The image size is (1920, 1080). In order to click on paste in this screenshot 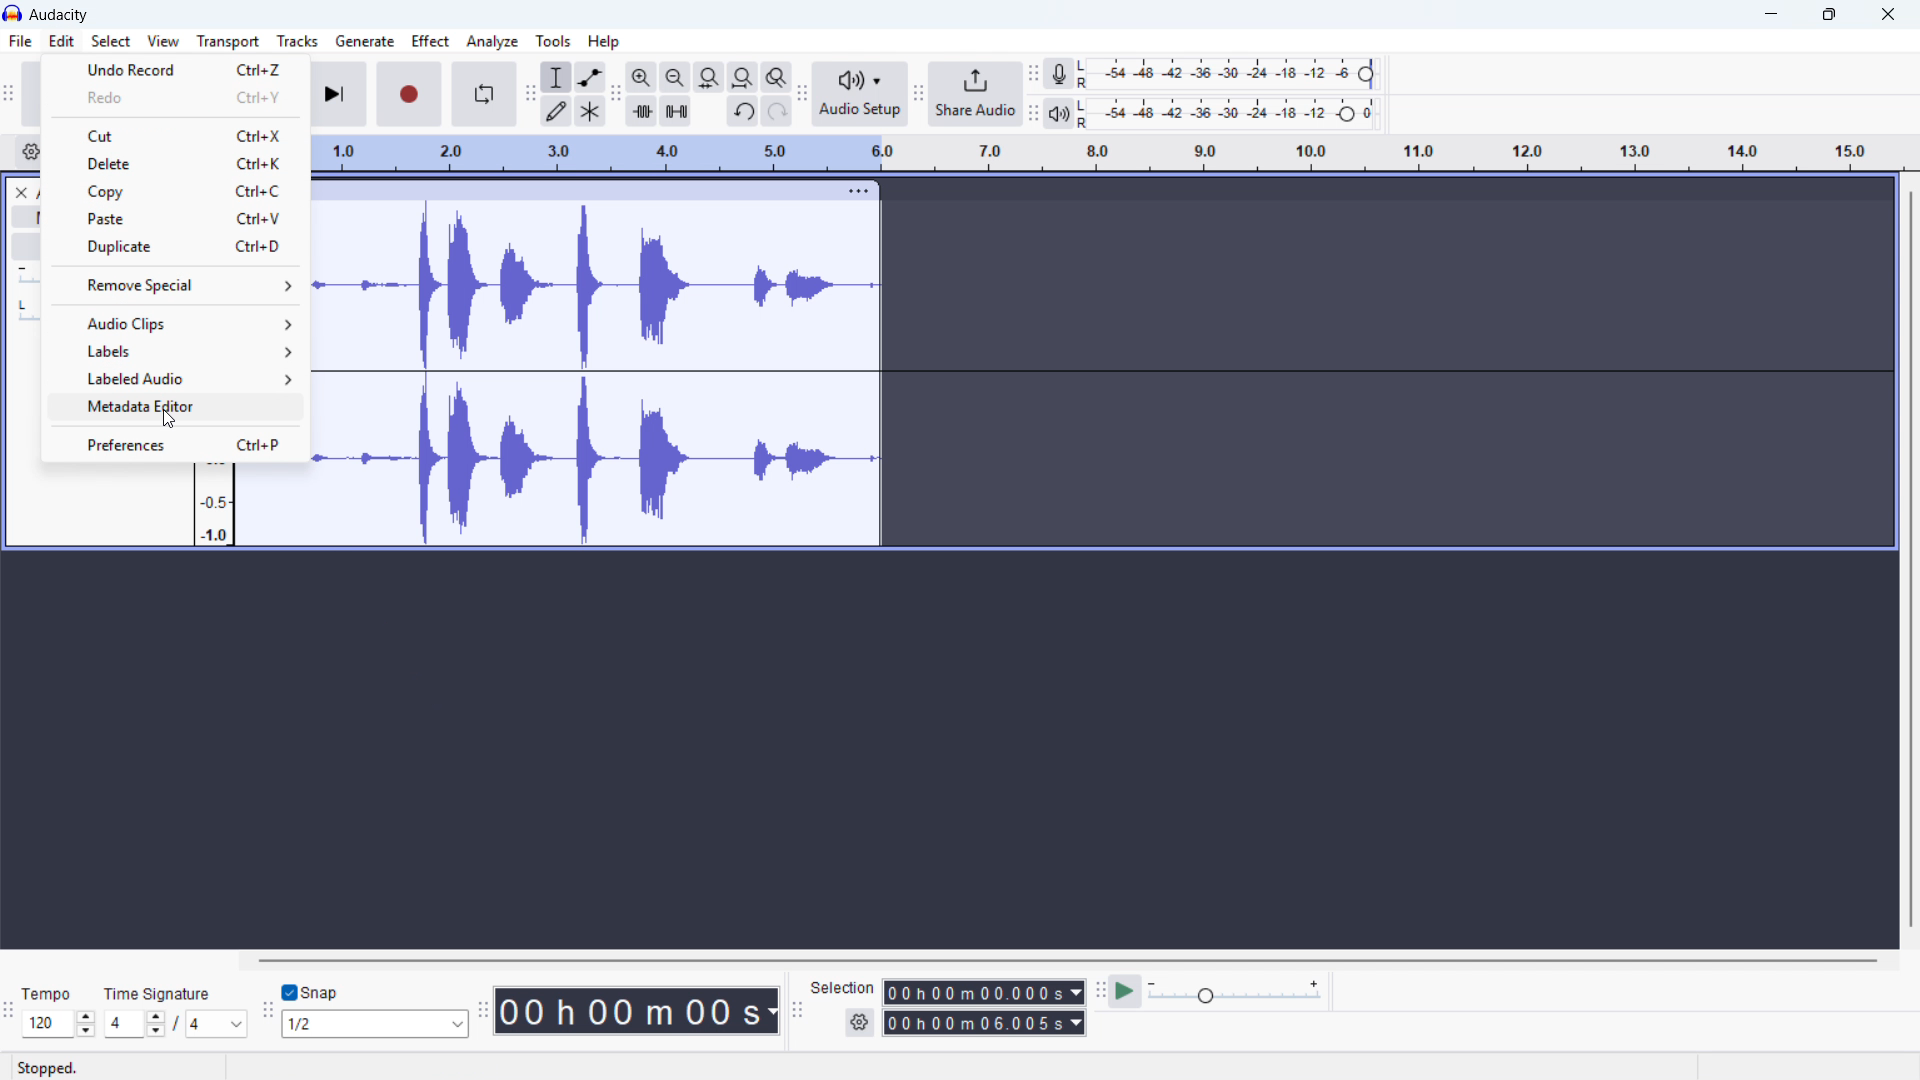, I will do `click(174, 220)`.